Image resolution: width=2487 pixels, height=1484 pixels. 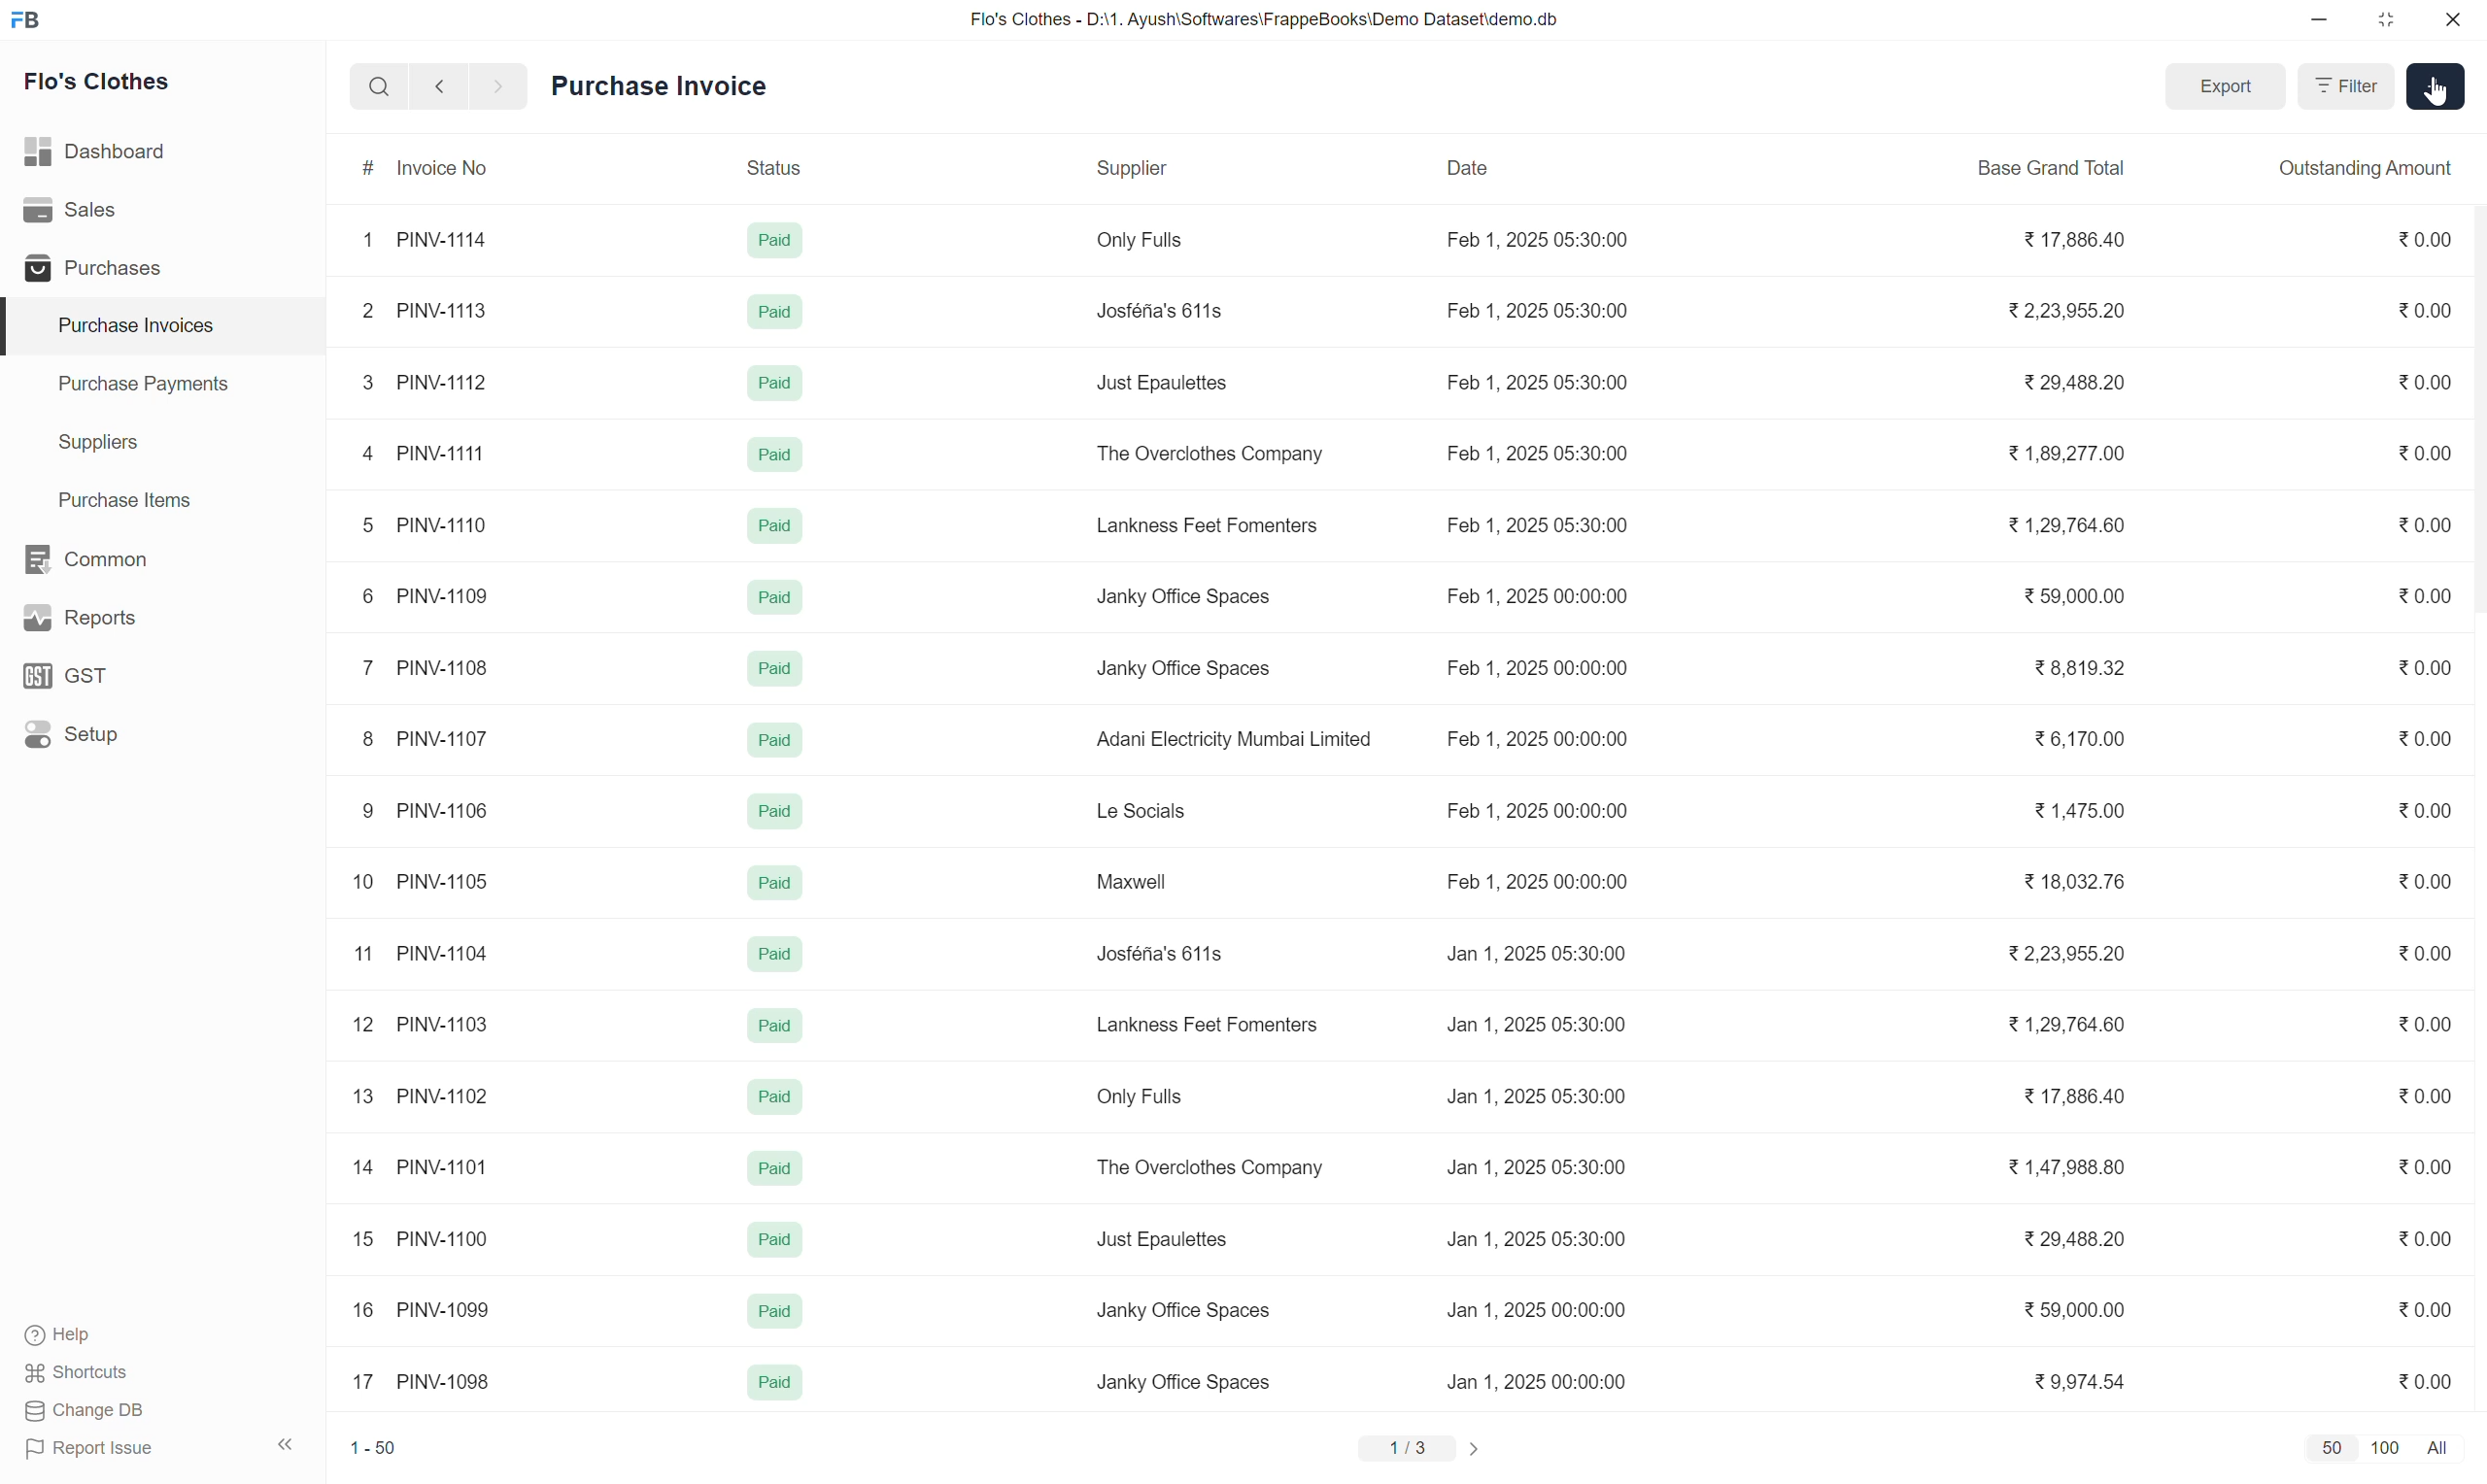 I want to click on Feb 1, 2025 00:00:00, so click(x=1539, y=738).